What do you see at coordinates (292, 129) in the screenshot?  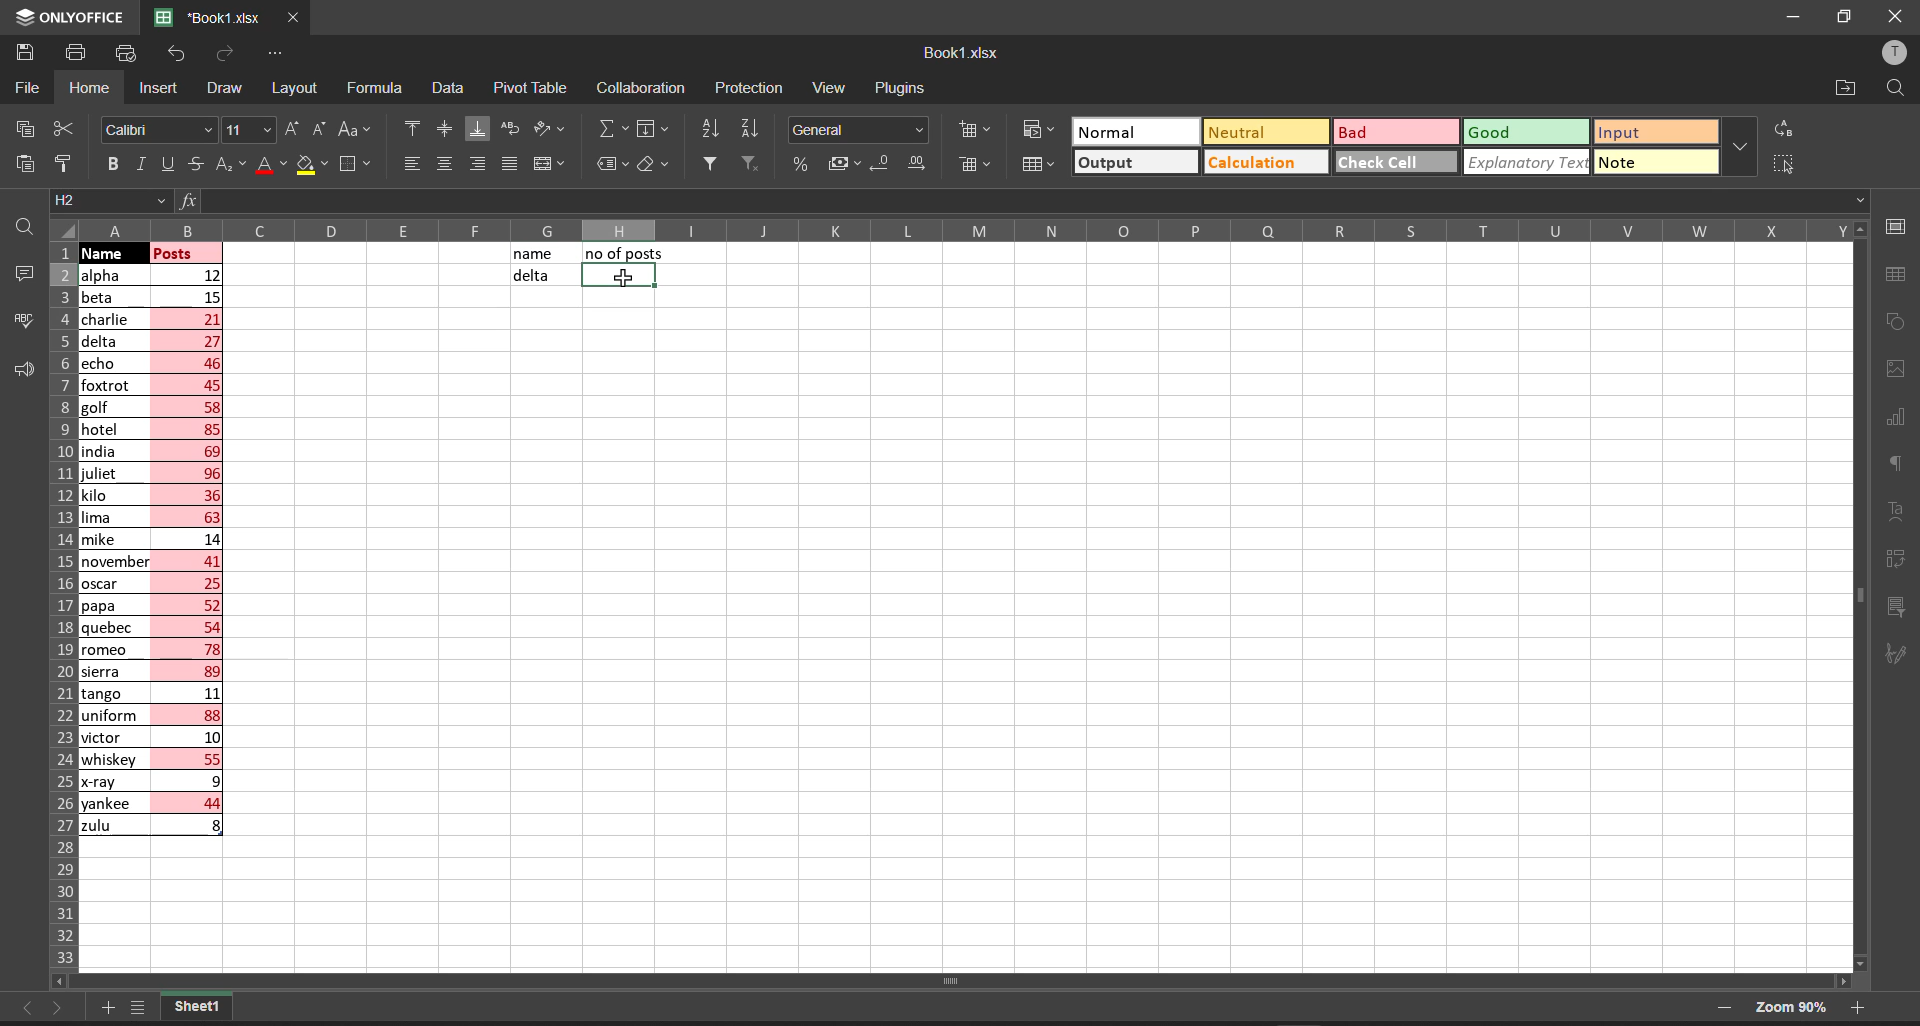 I see `increment font size` at bounding box center [292, 129].